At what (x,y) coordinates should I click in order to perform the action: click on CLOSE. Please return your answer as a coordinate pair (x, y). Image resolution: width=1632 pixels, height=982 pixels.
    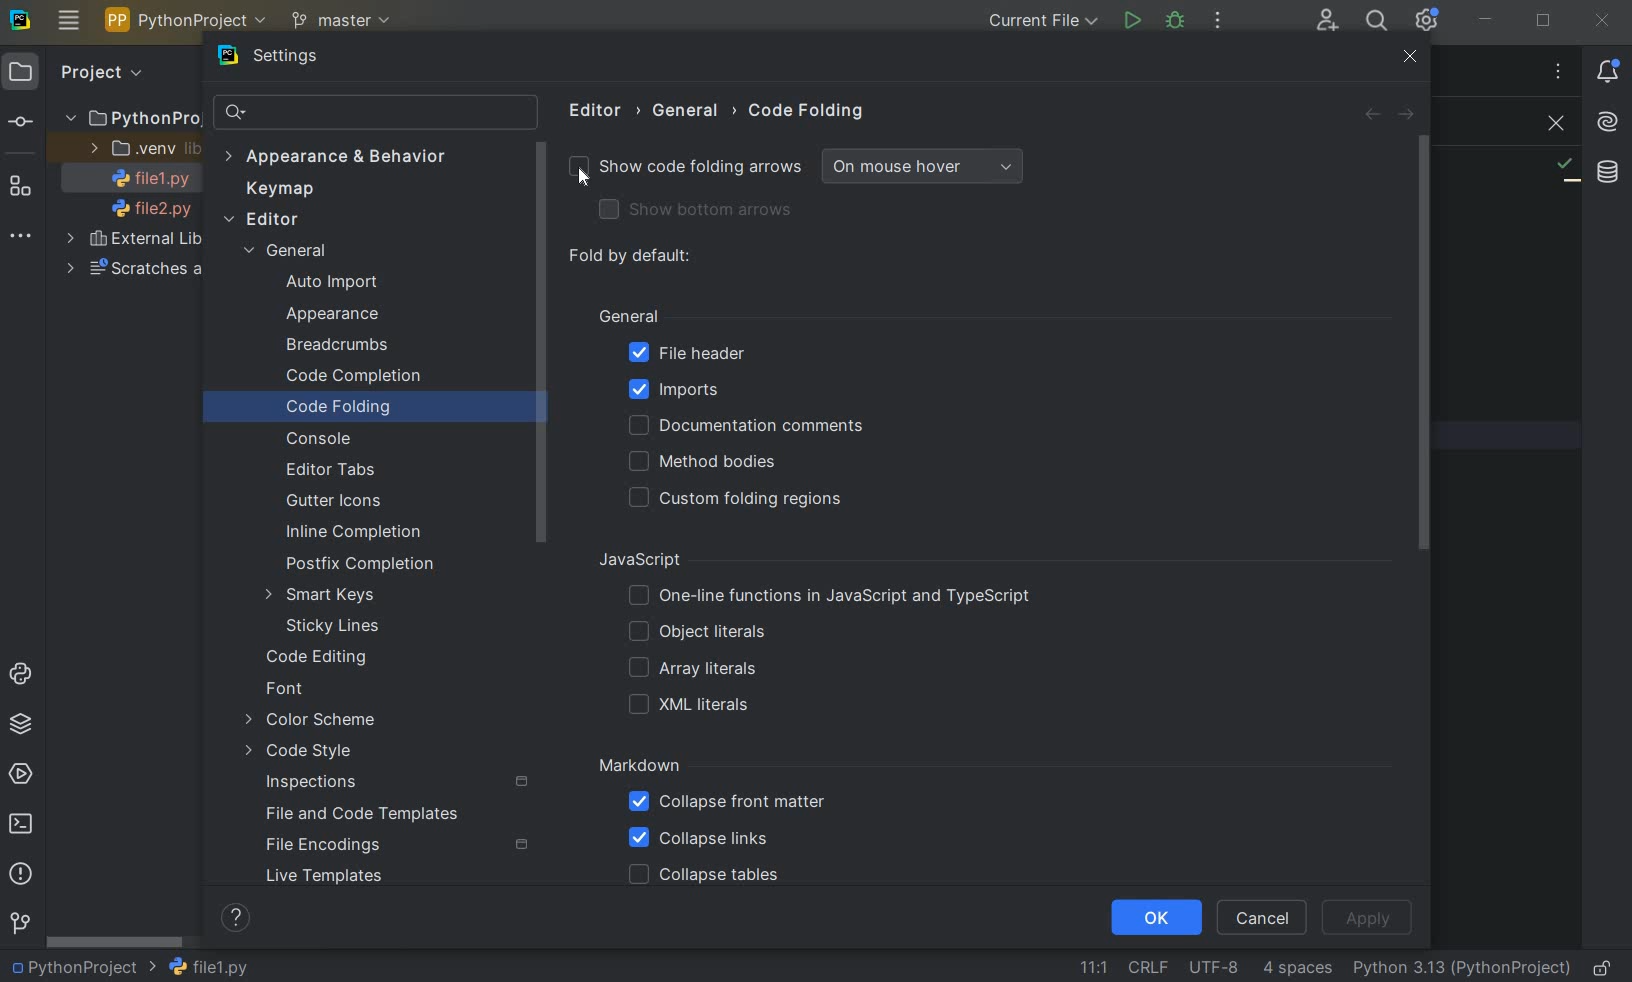
    Looking at the image, I should click on (1606, 19).